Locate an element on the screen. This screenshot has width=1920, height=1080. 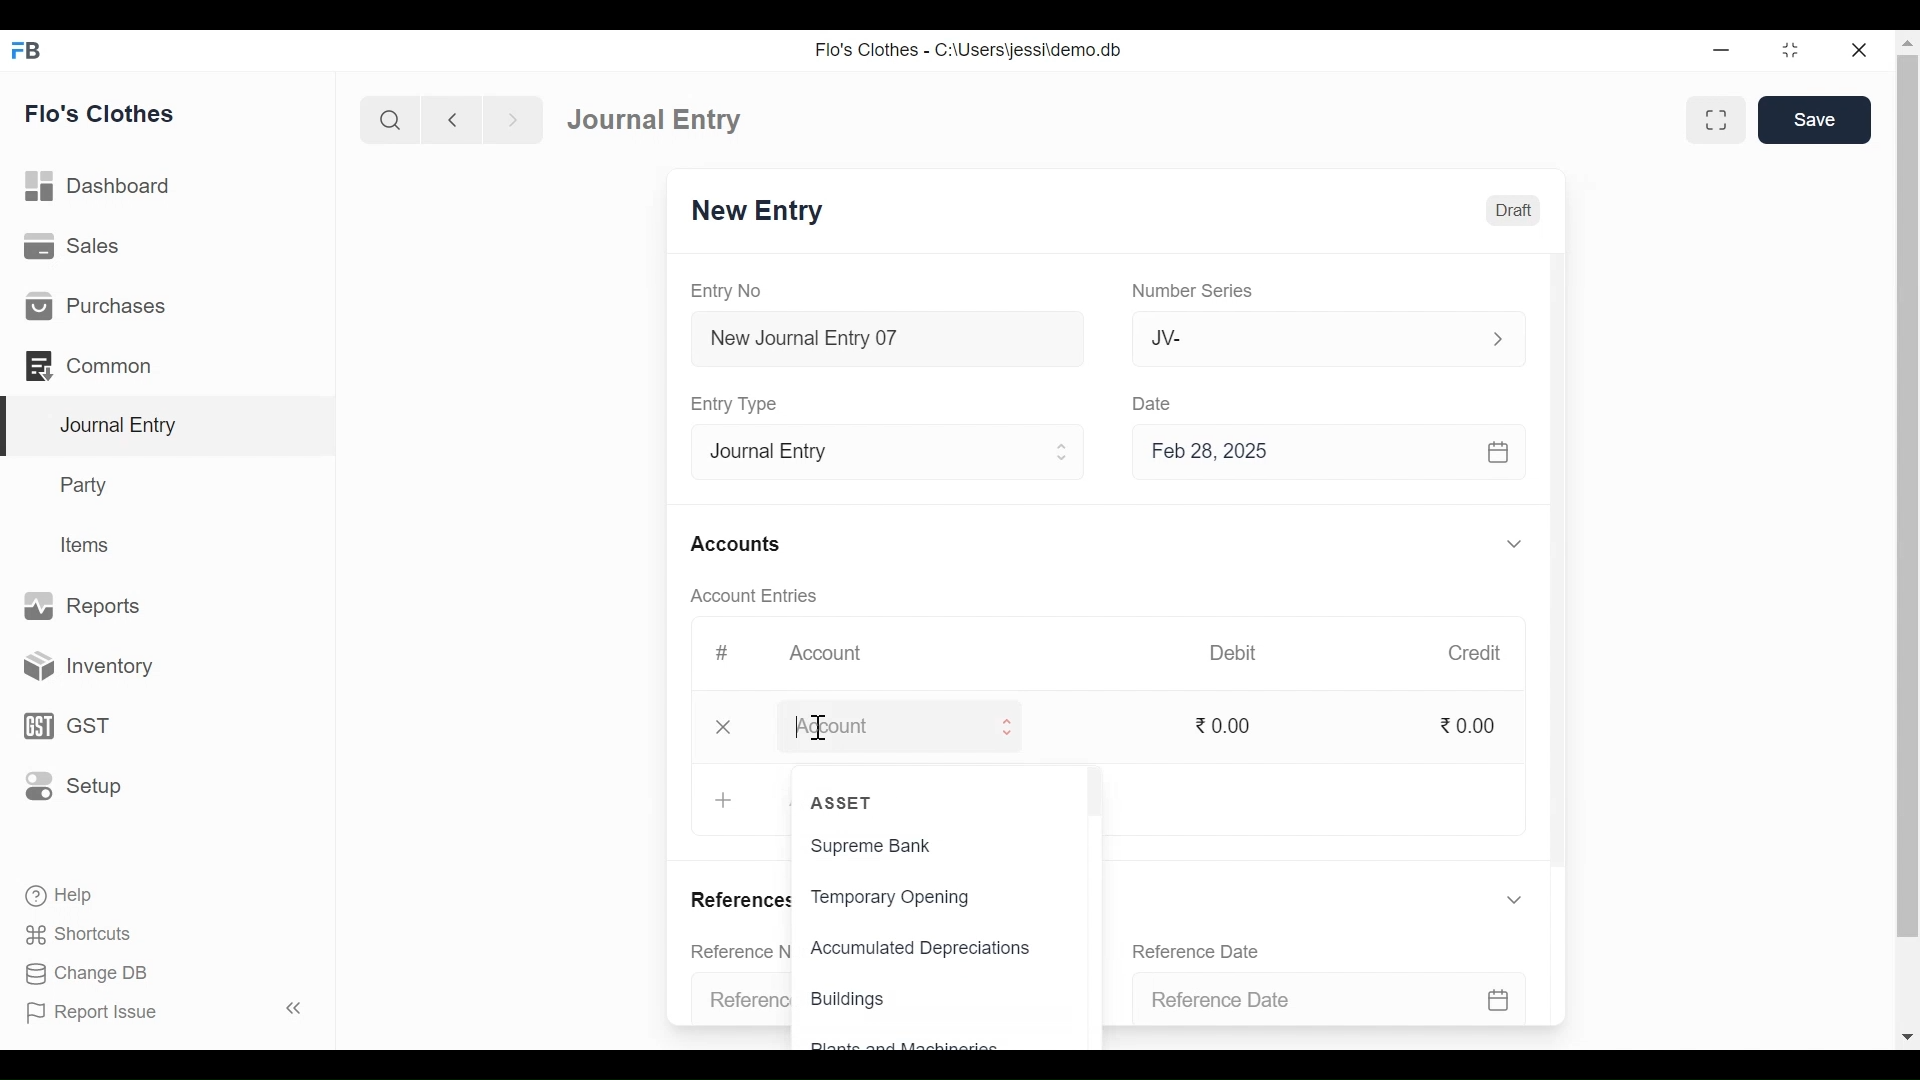
Items is located at coordinates (88, 545).